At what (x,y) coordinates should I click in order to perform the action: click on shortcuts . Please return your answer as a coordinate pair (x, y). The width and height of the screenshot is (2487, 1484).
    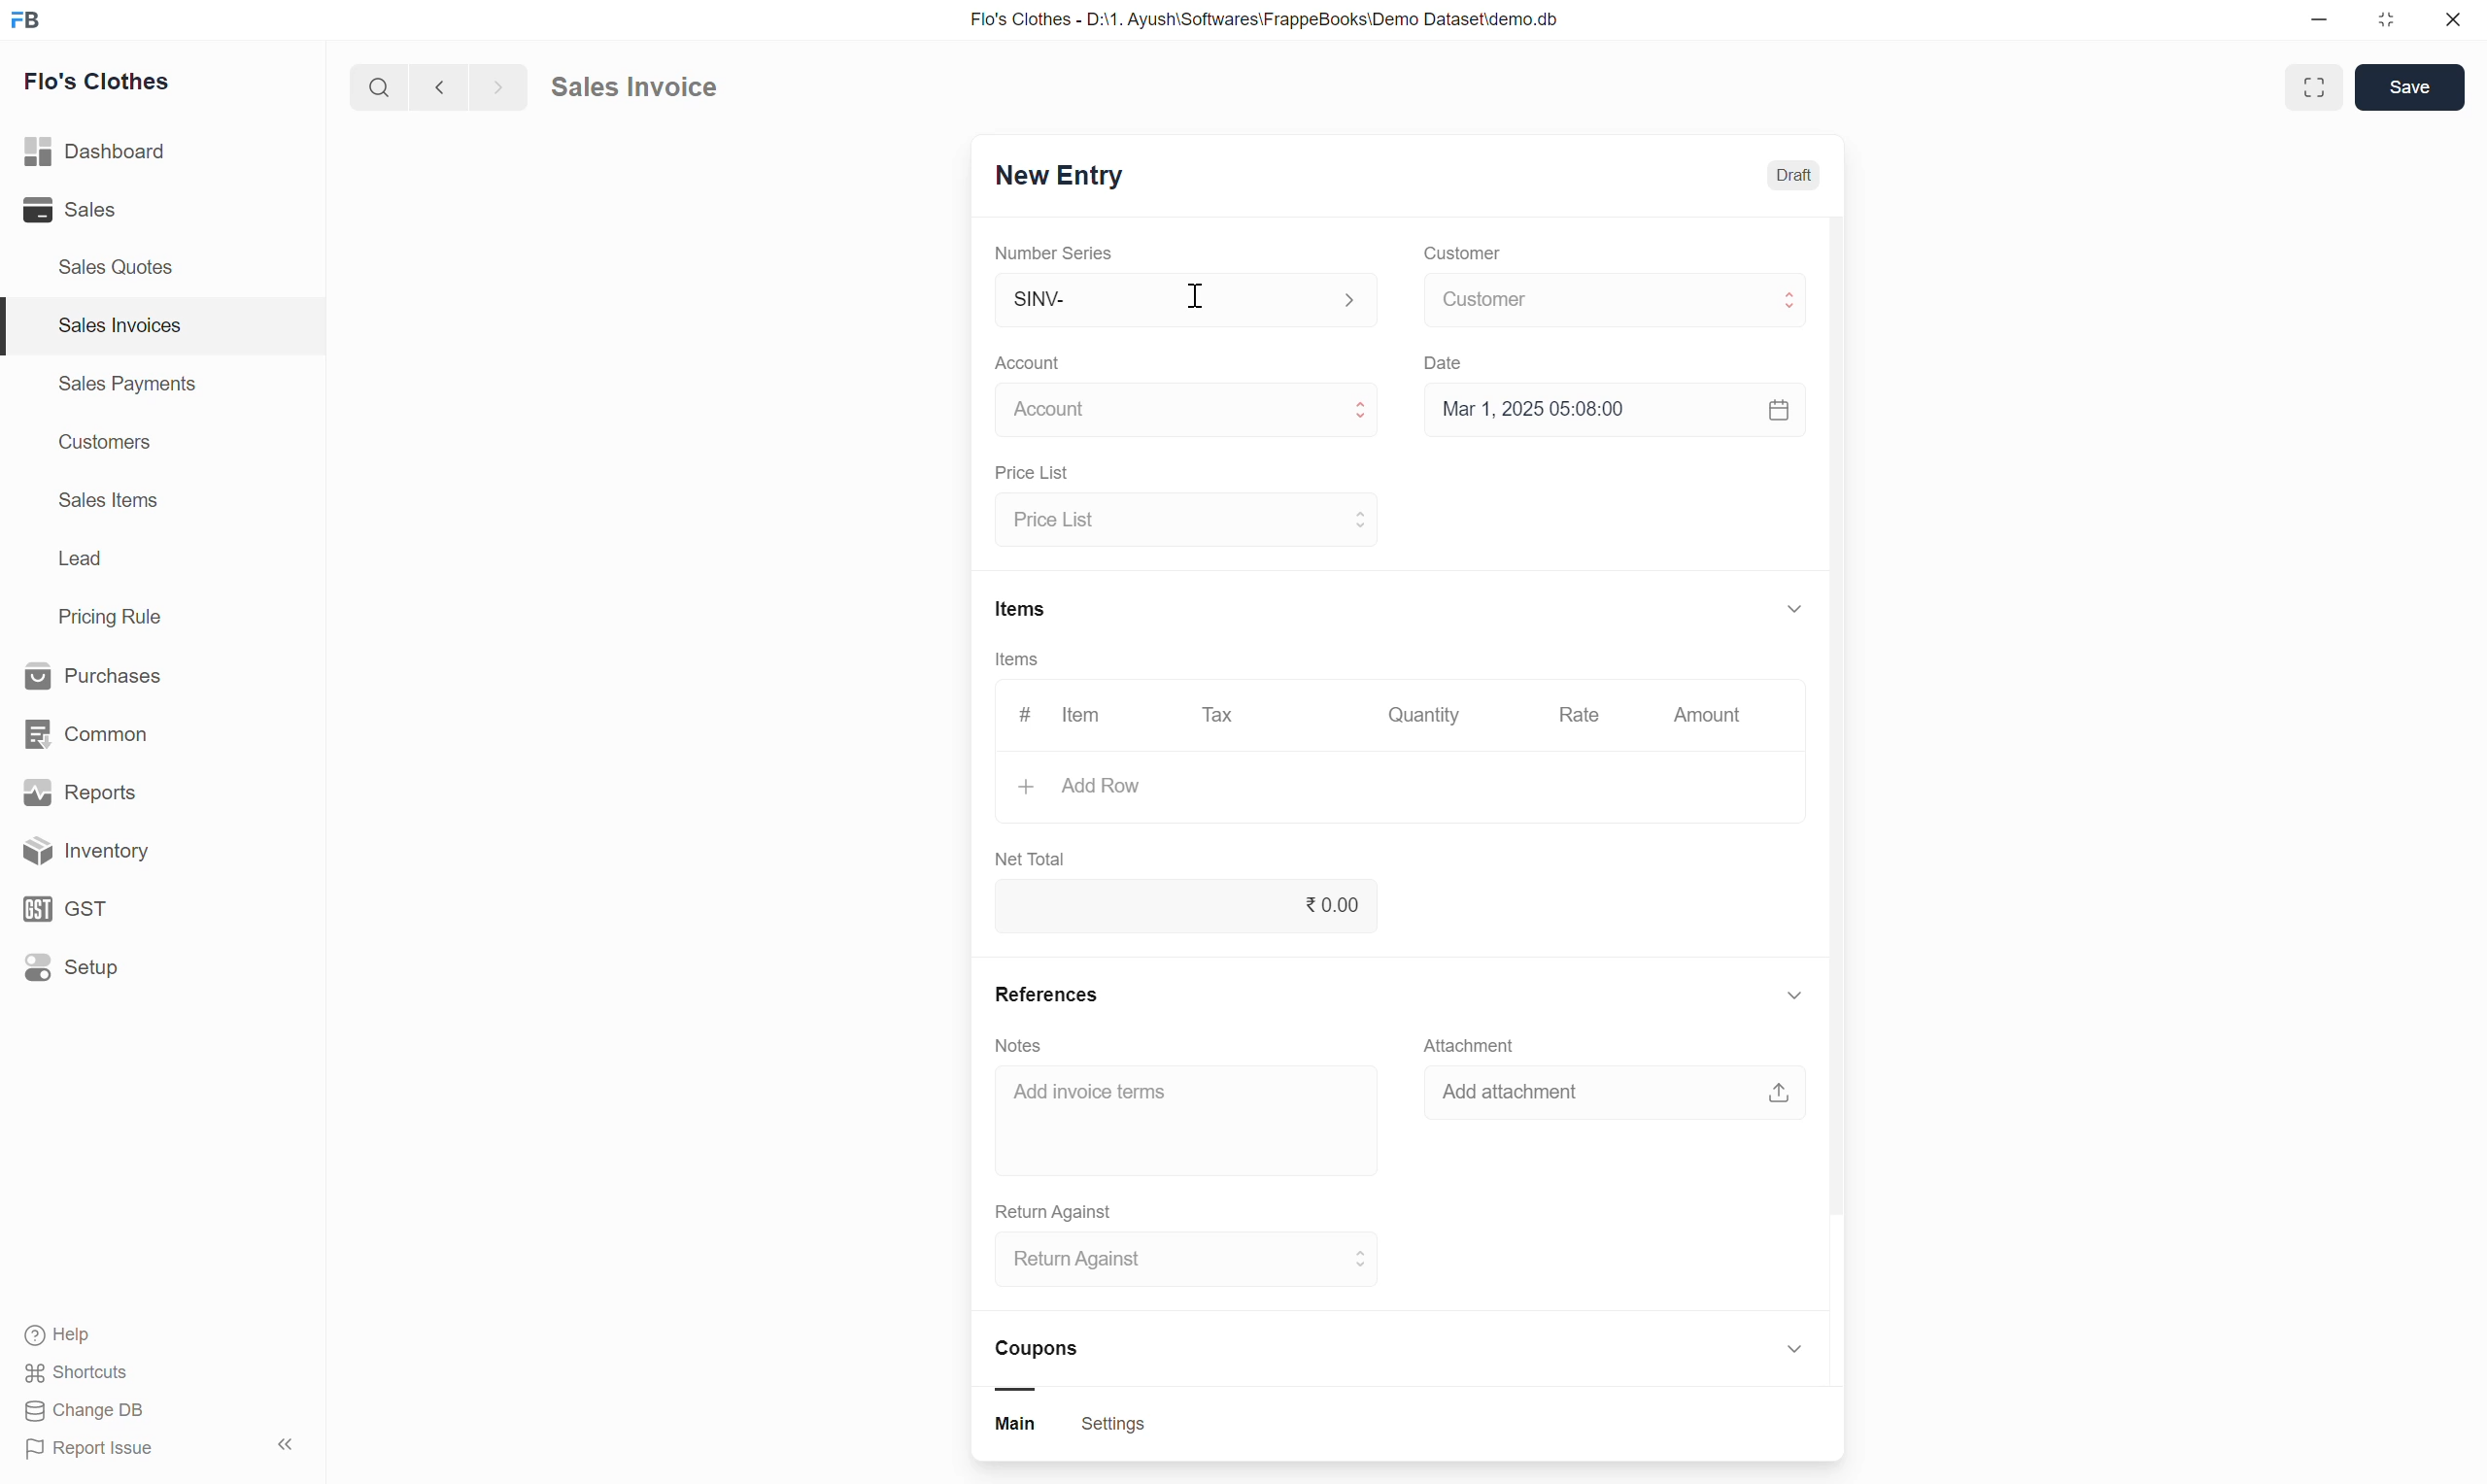
    Looking at the image, I should click on (96, 1372).